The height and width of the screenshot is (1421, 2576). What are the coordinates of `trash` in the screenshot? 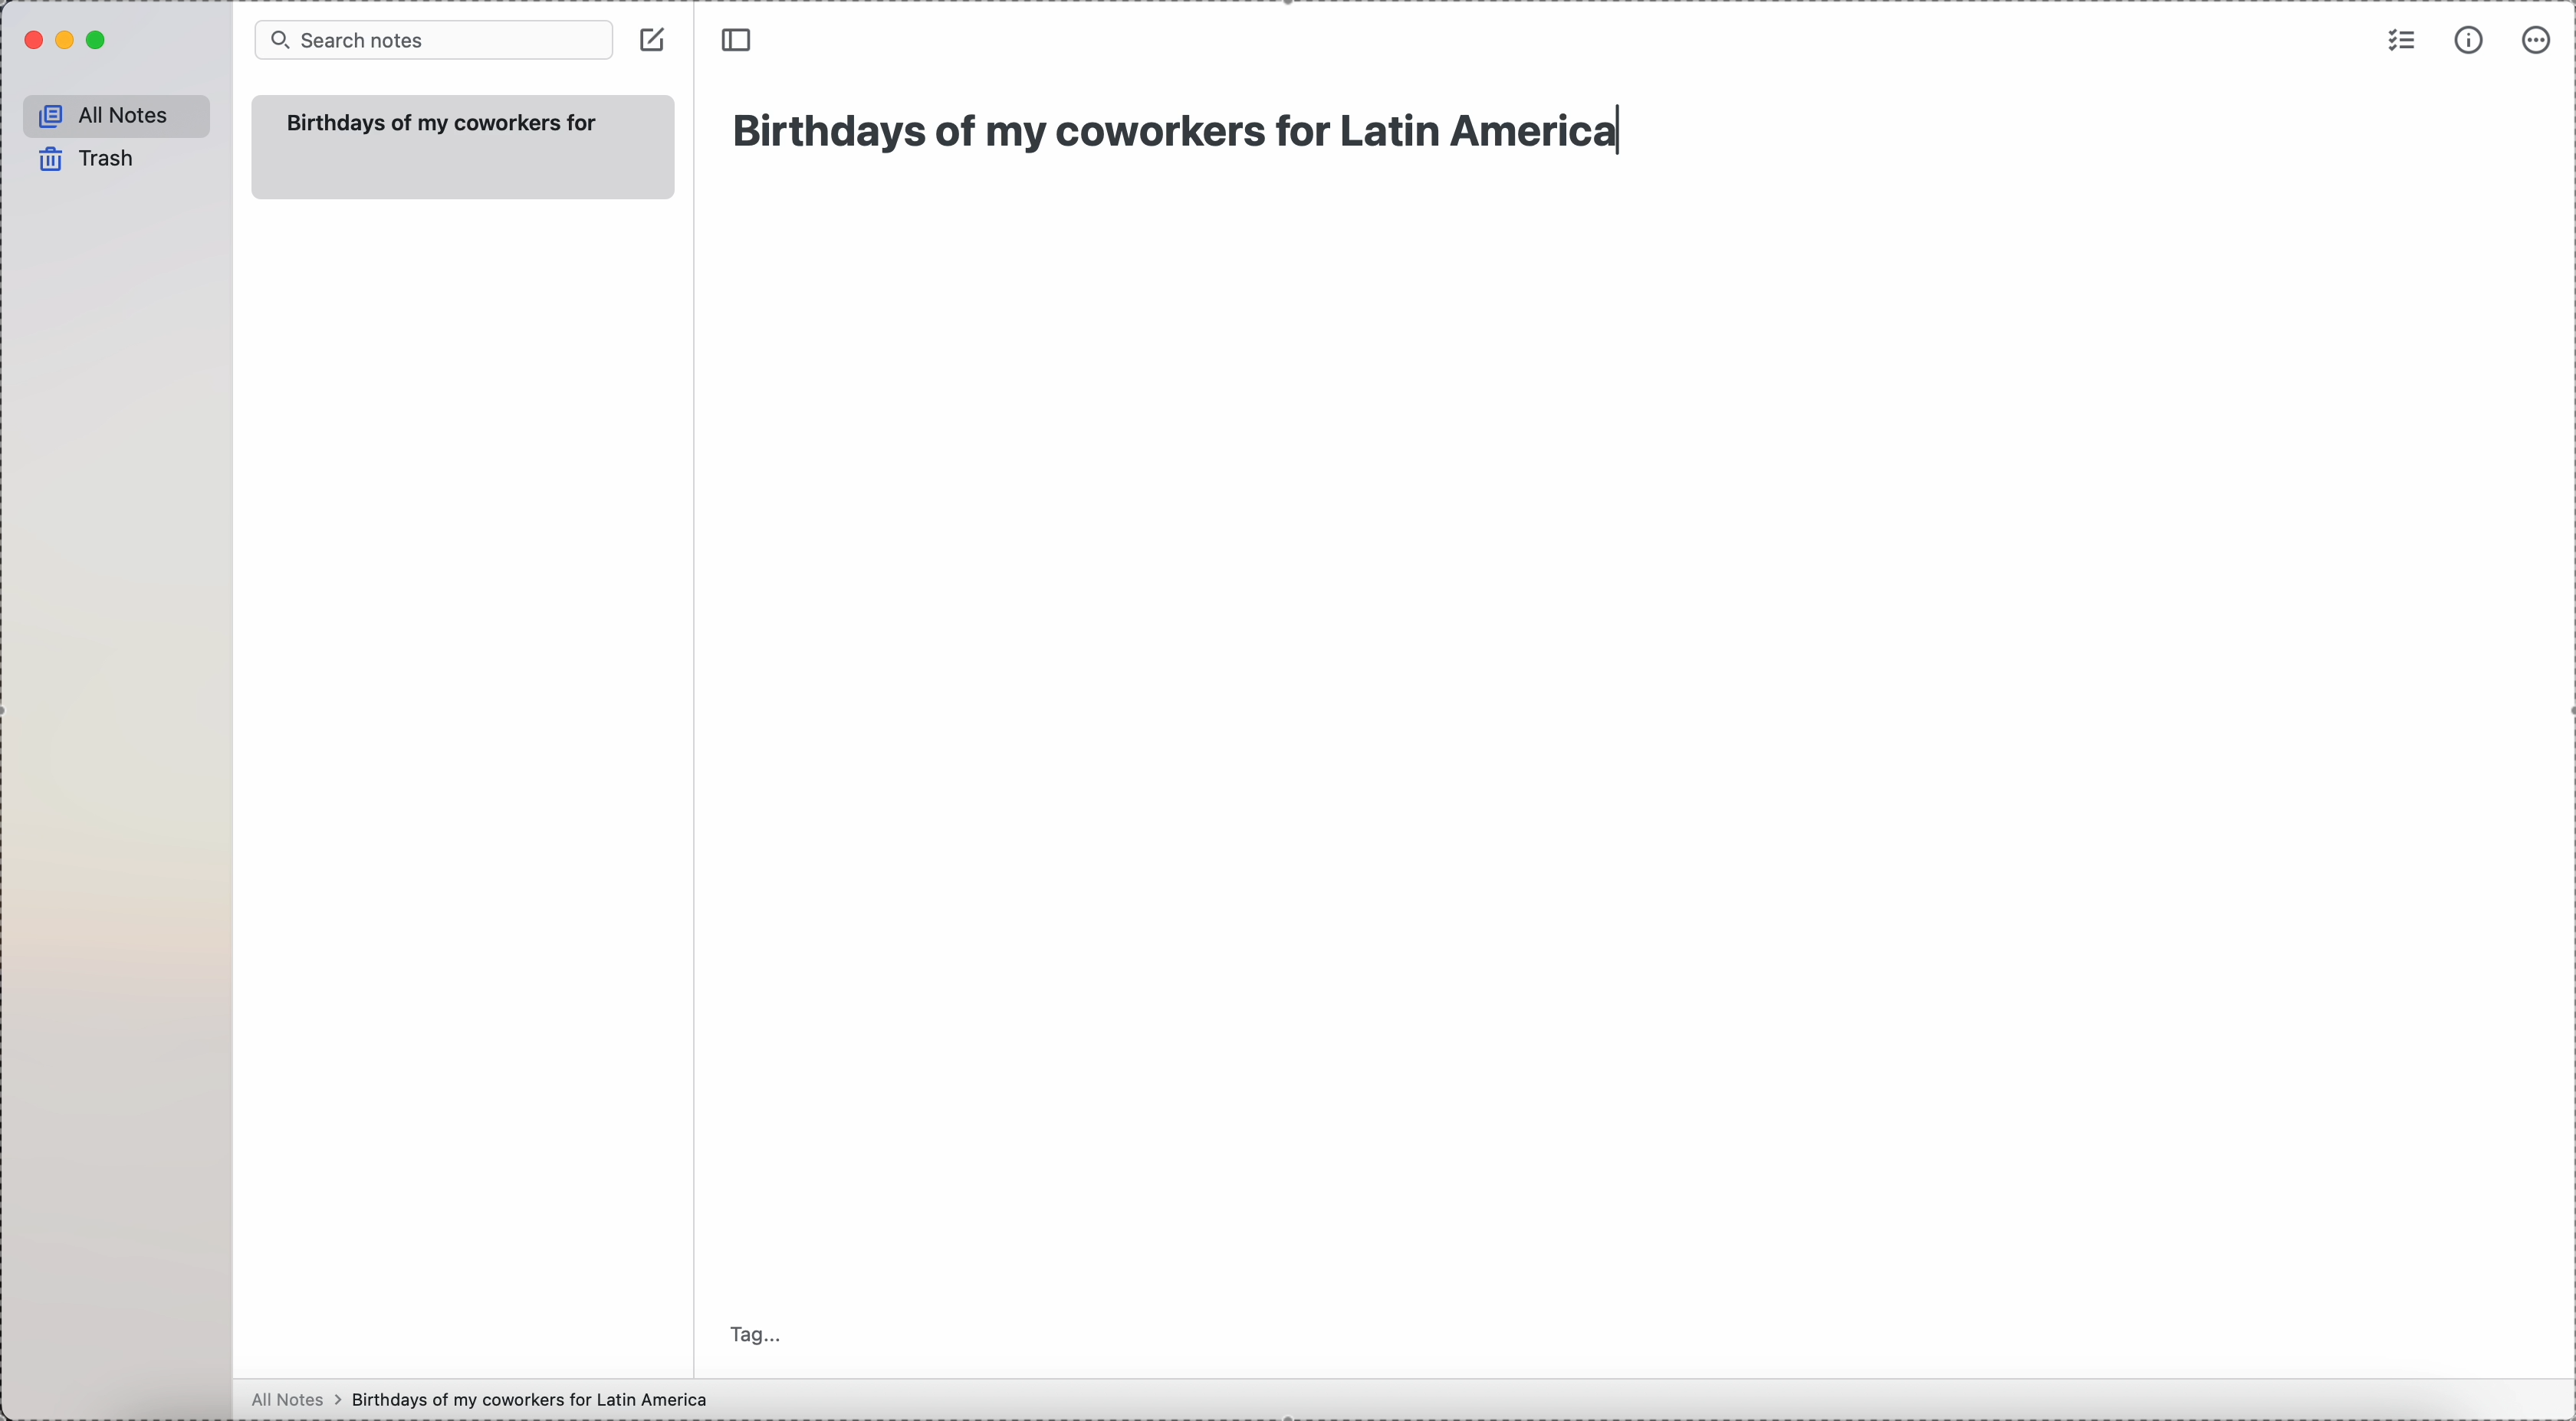 It's located at (89, 159).